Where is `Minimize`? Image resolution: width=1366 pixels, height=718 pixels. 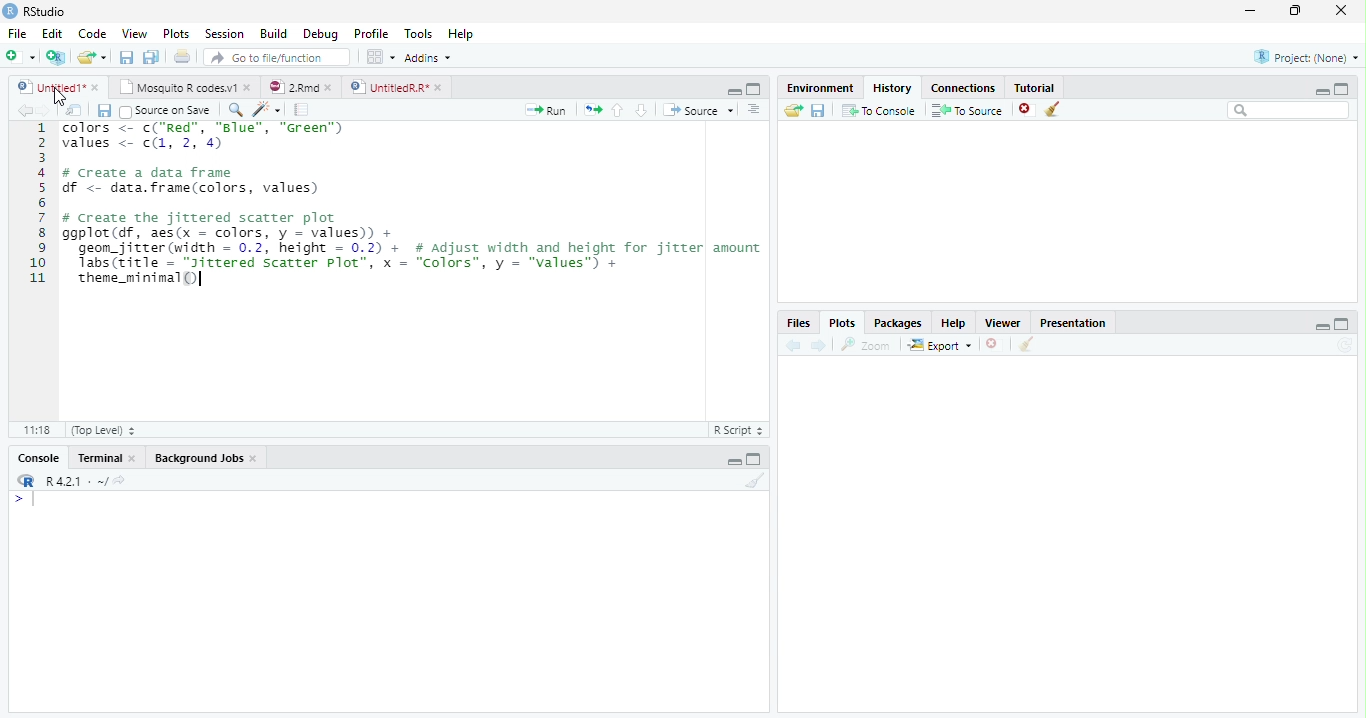
Minimize is located at coordinates (733, 462).